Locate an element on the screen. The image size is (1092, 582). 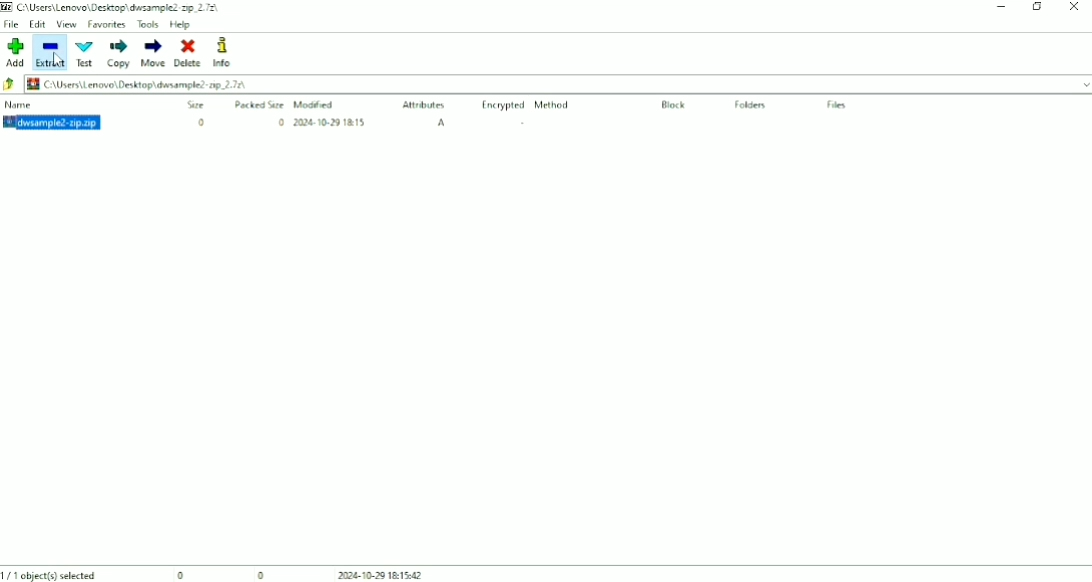
0     0 is located at coordinates (222, 574).